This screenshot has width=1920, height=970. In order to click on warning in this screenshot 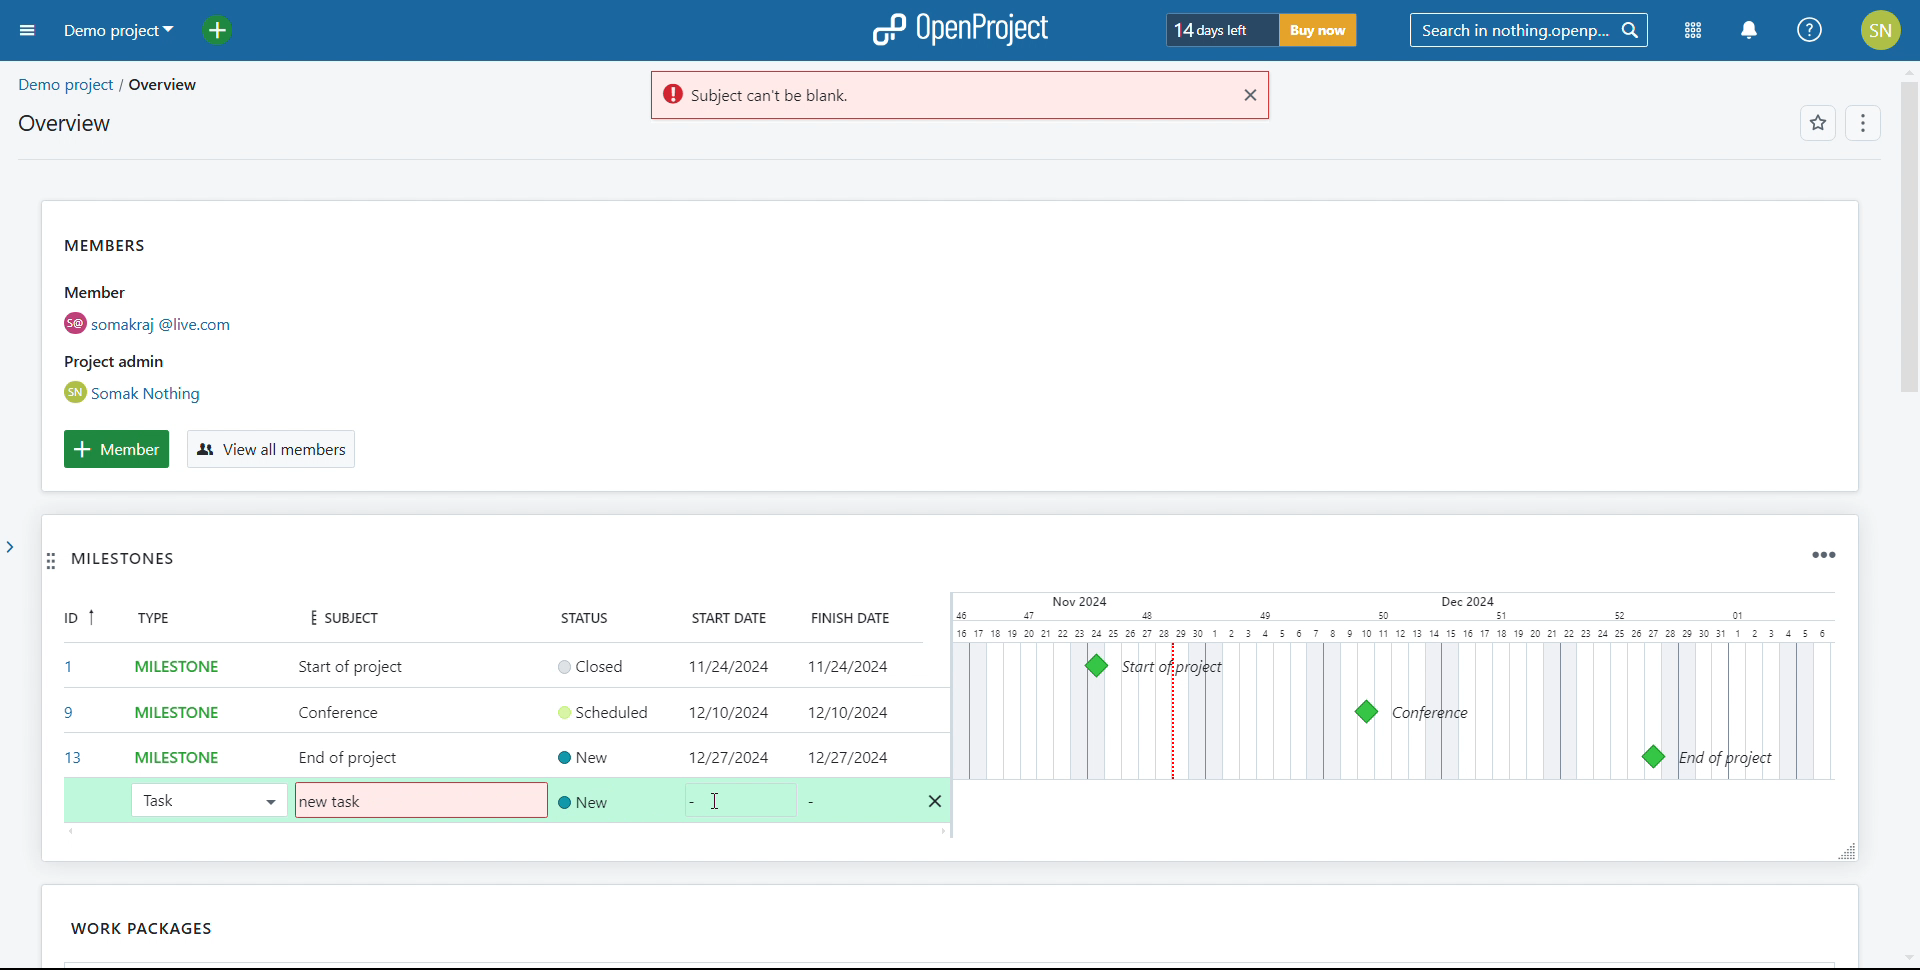, I will do `click(935, 96)`.